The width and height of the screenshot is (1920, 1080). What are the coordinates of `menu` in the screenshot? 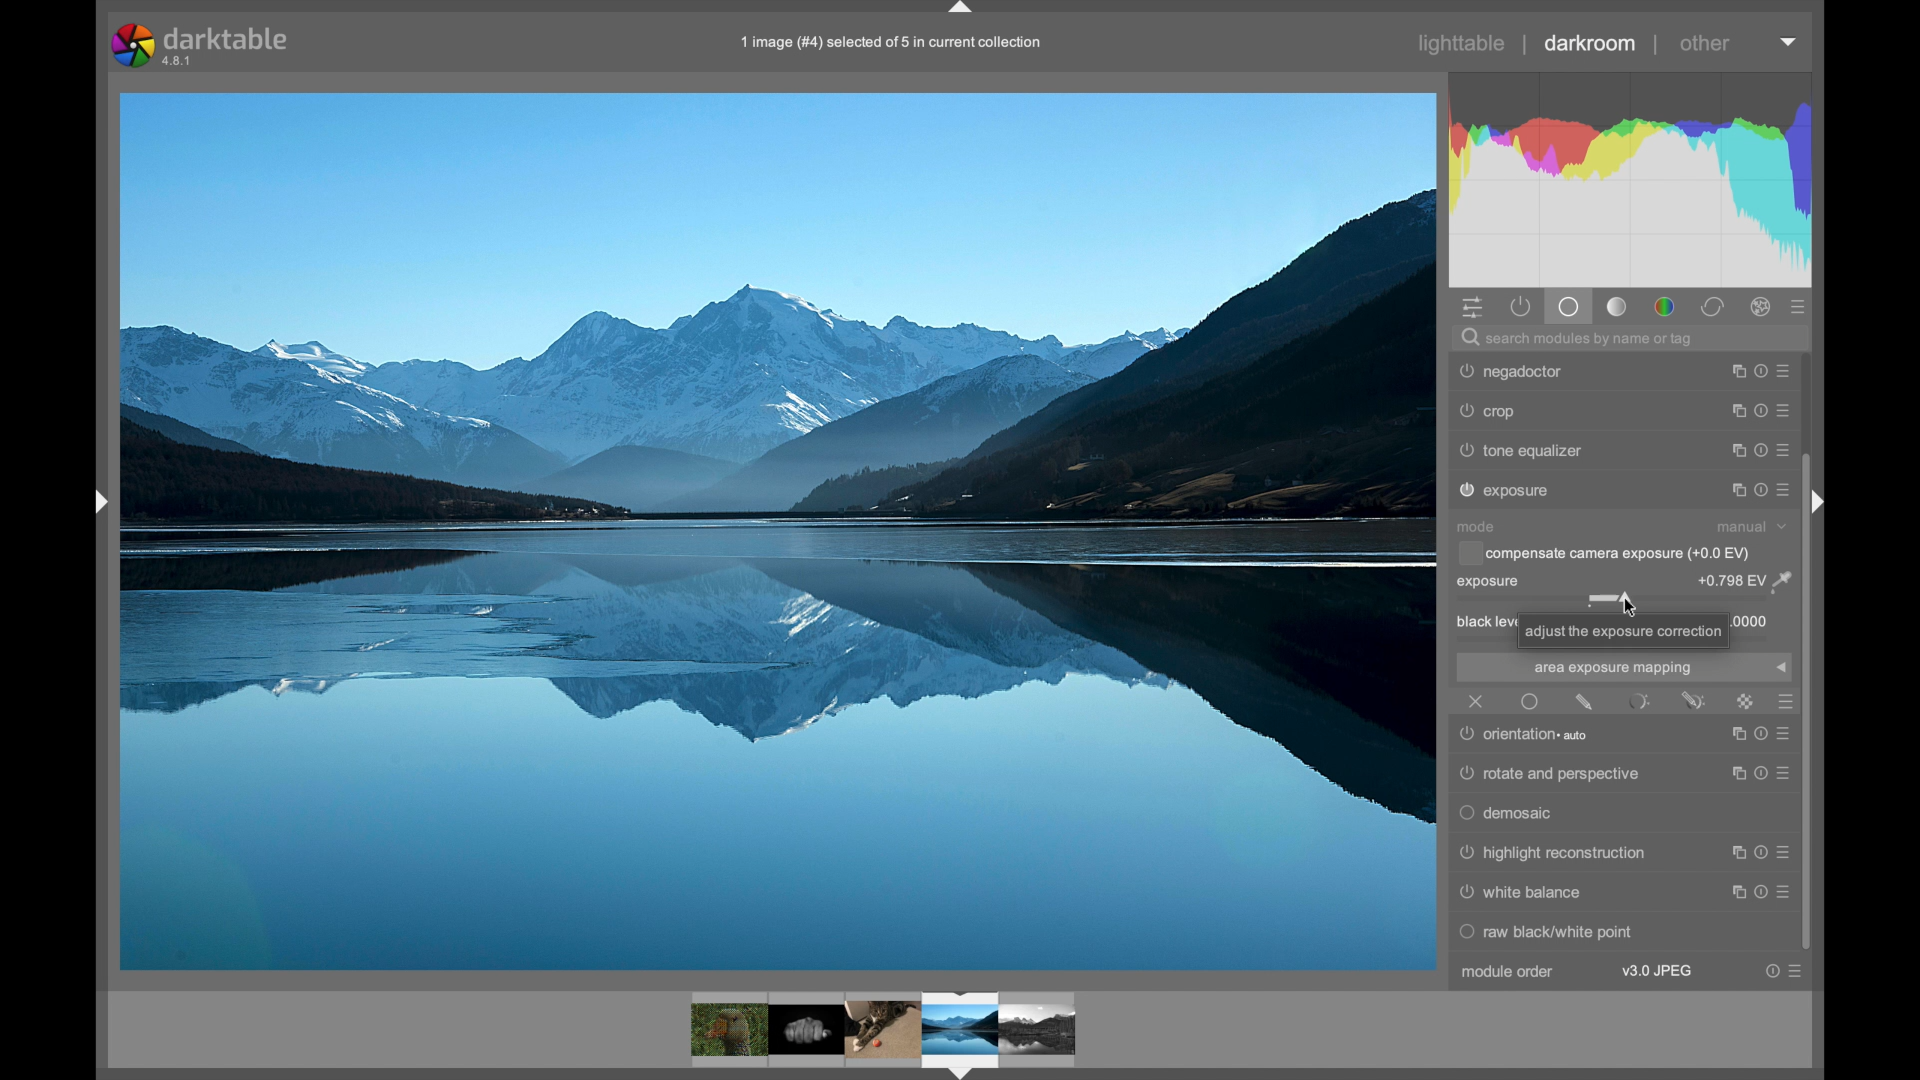 It's located at (1756, 740).